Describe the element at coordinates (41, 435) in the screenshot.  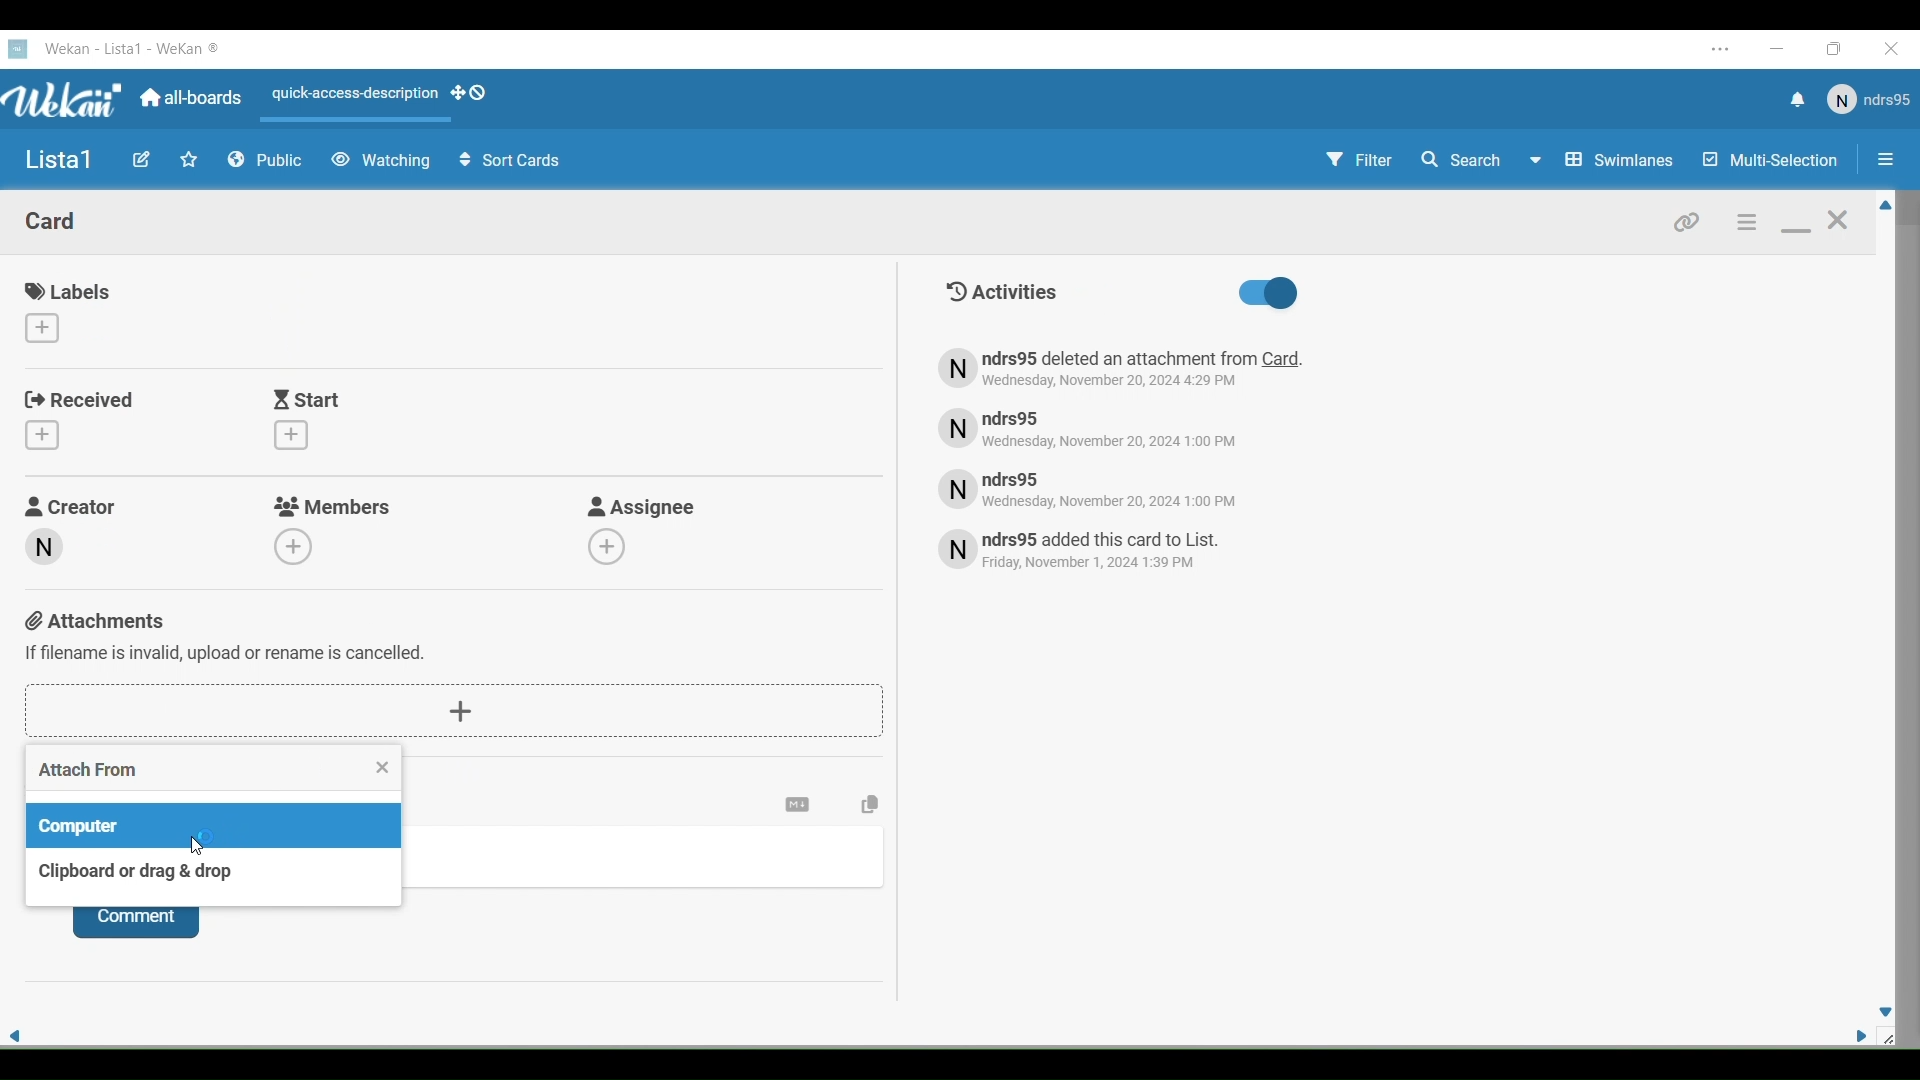
I see `Add received` at that location.